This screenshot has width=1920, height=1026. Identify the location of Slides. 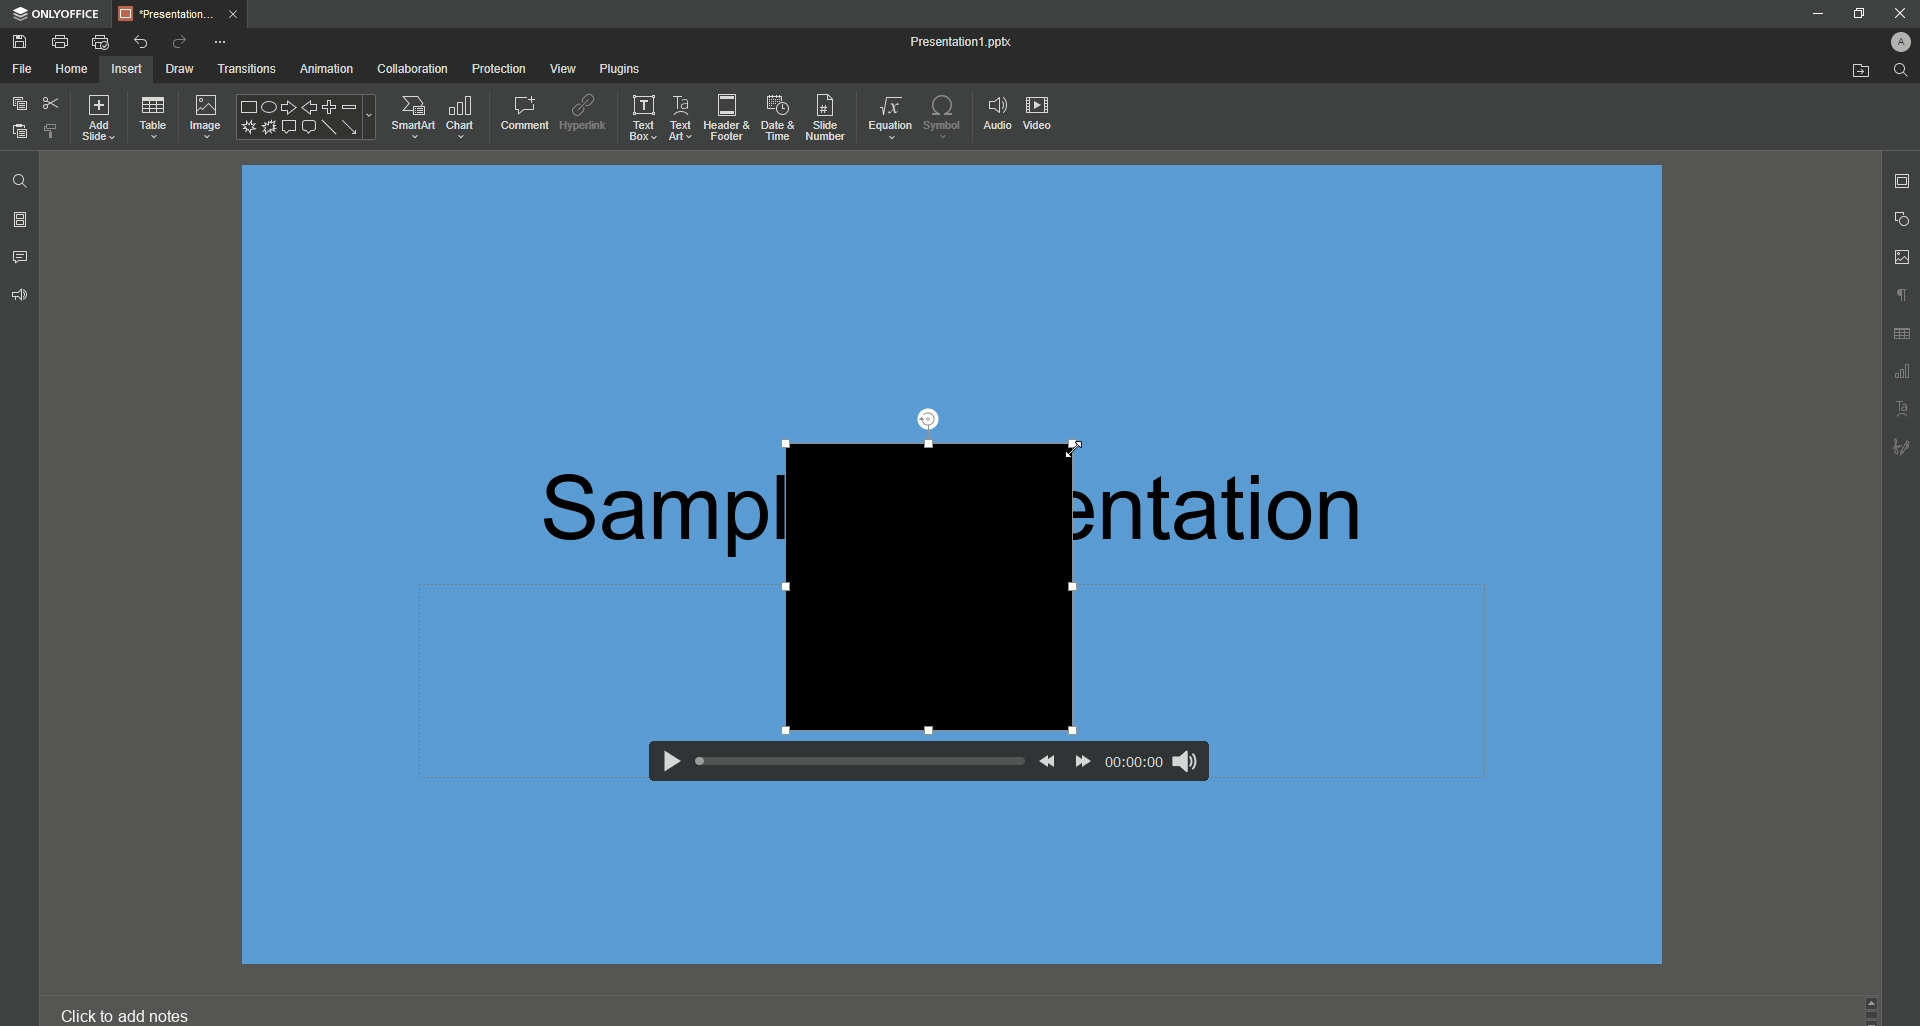
(20, 222).